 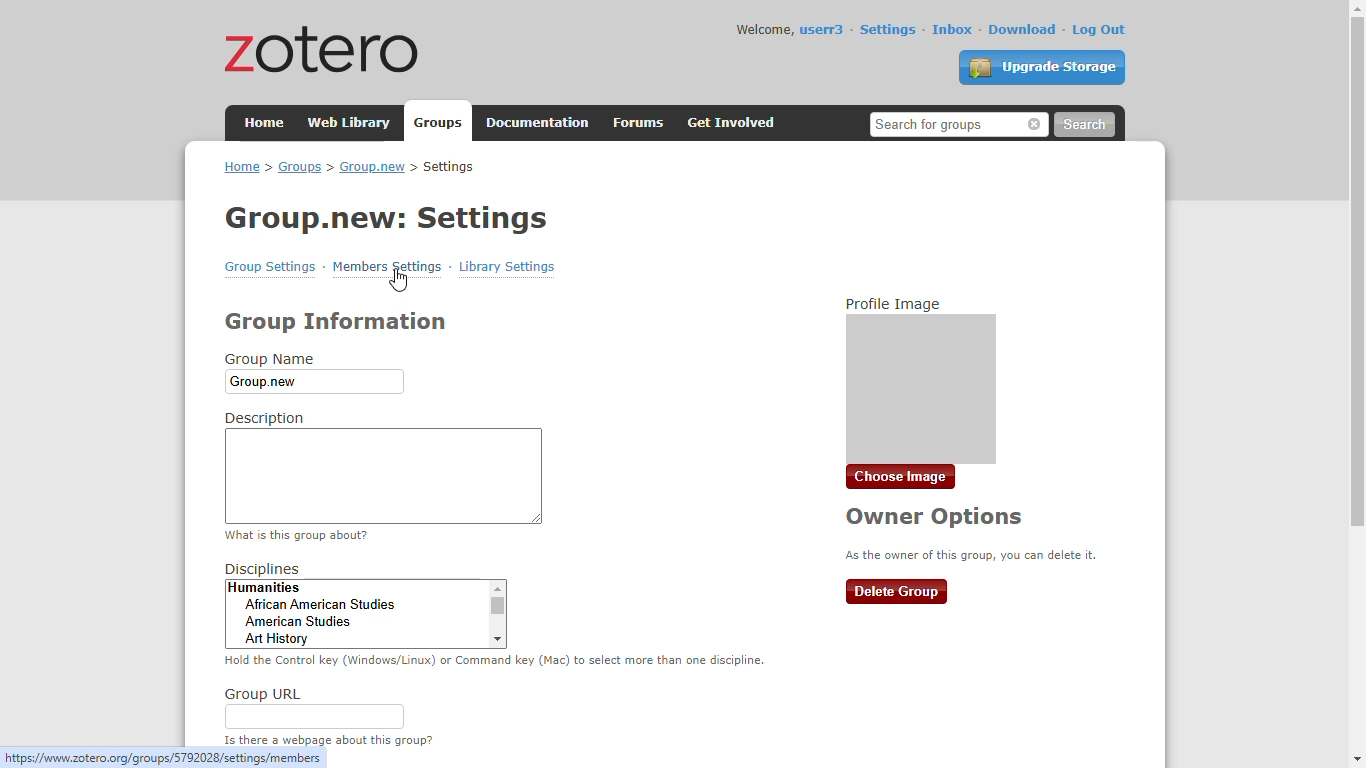 What do you see at coordinates (935, 517) in the screenshot?
I see `owner options` at bounding box center [935, 517].